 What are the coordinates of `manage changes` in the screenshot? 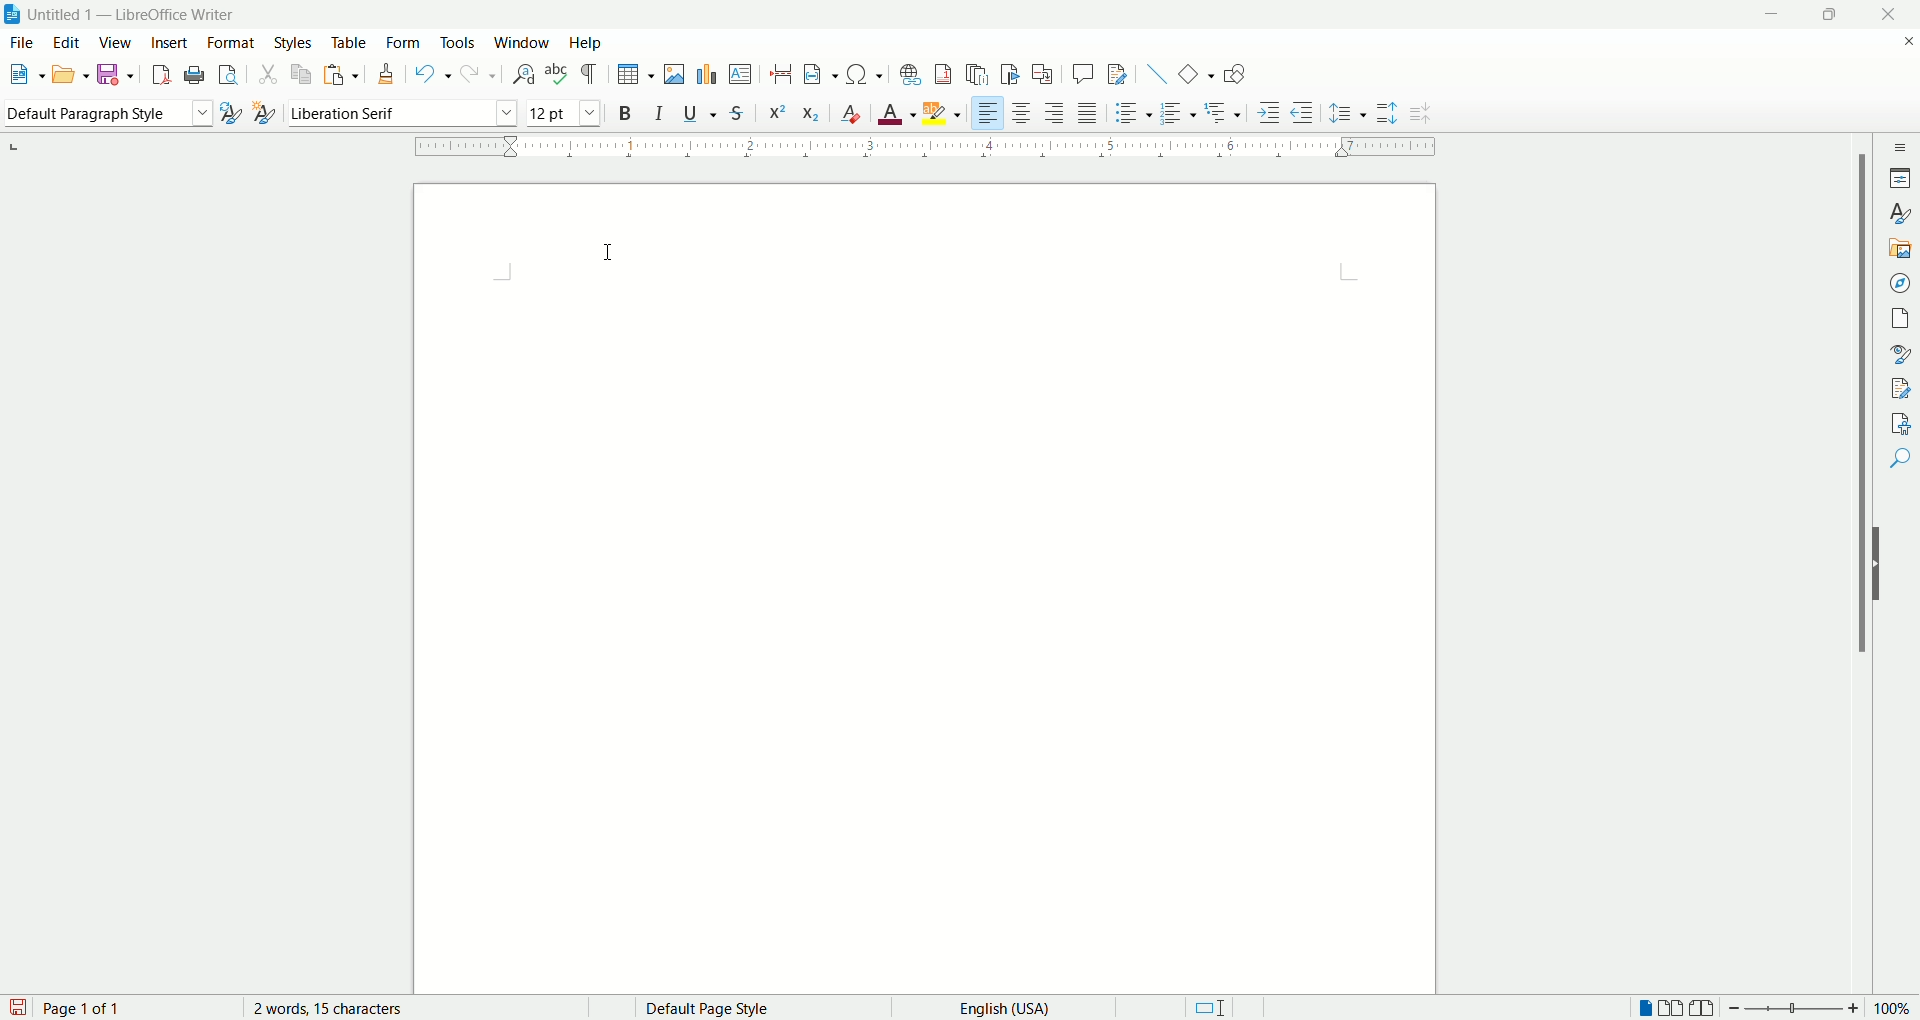 It's located at (1900, 388).